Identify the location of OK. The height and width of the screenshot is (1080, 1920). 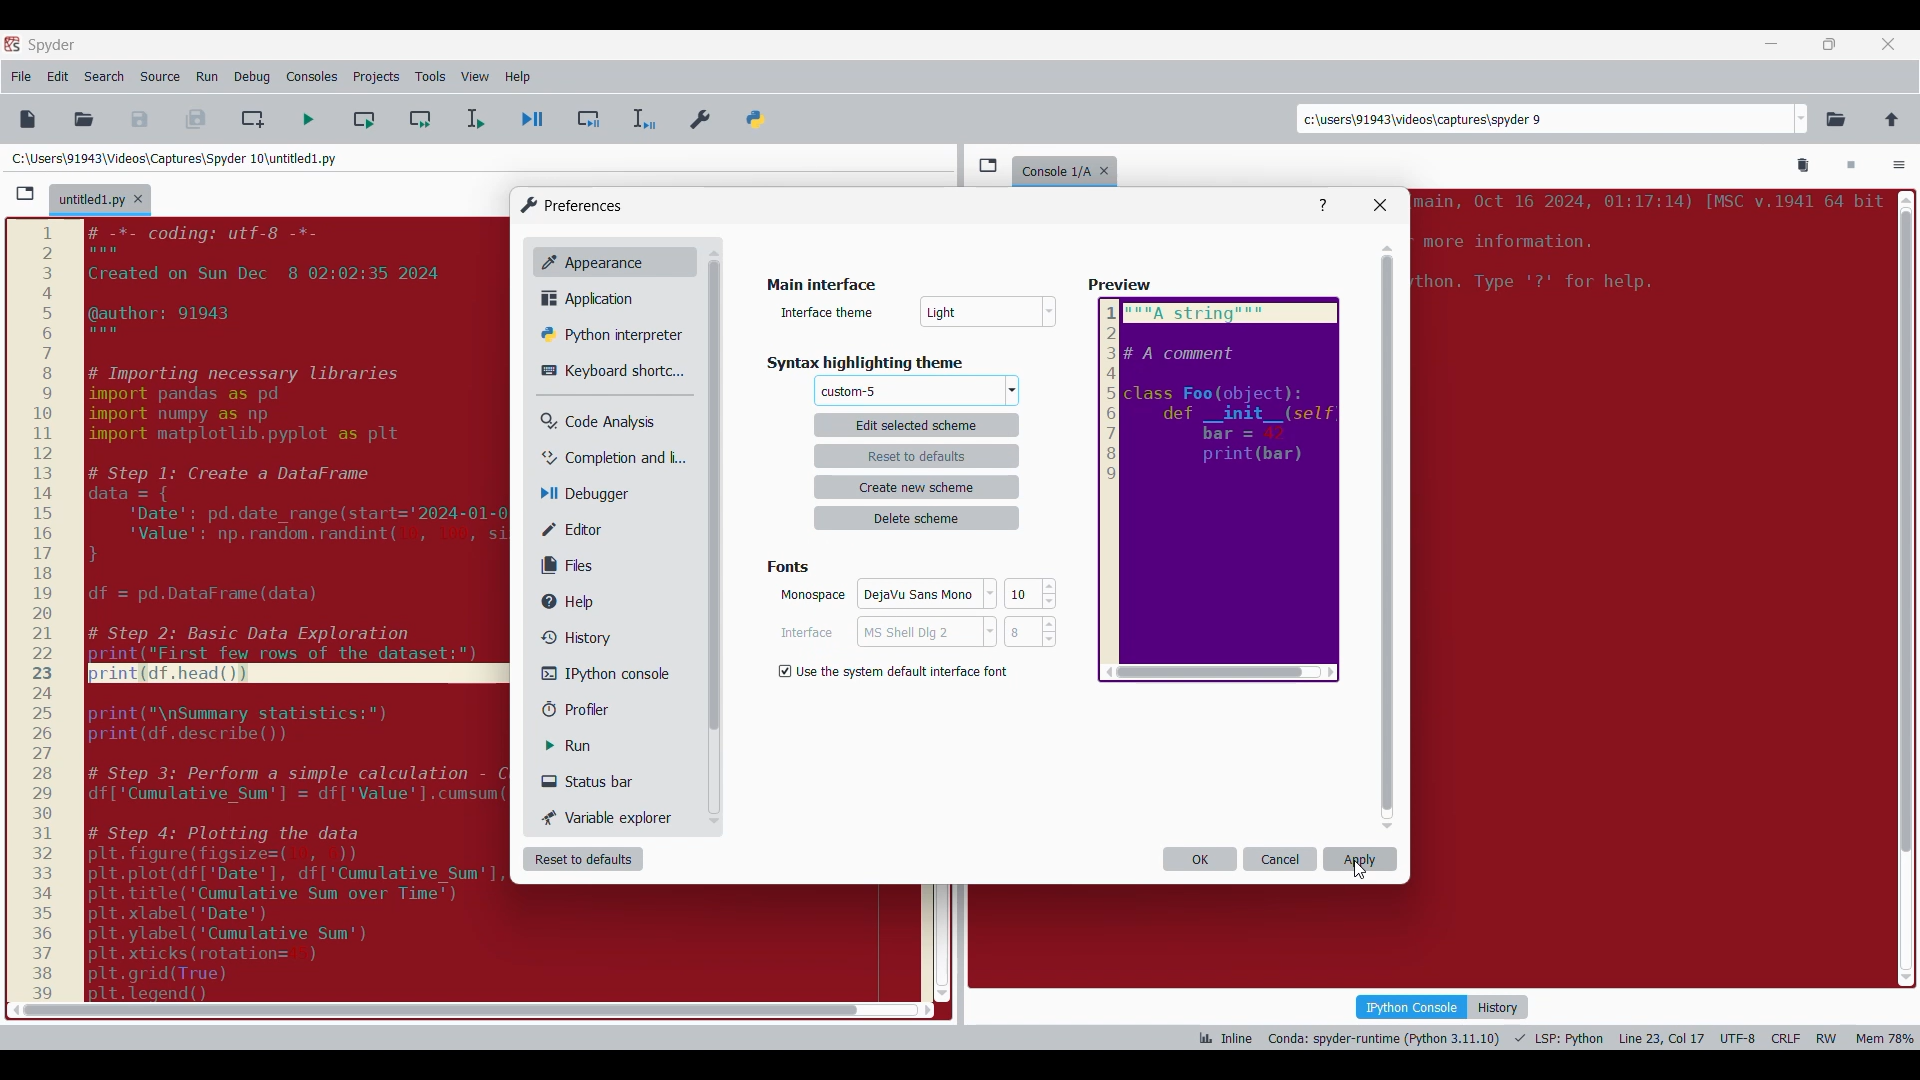
(918, 597).